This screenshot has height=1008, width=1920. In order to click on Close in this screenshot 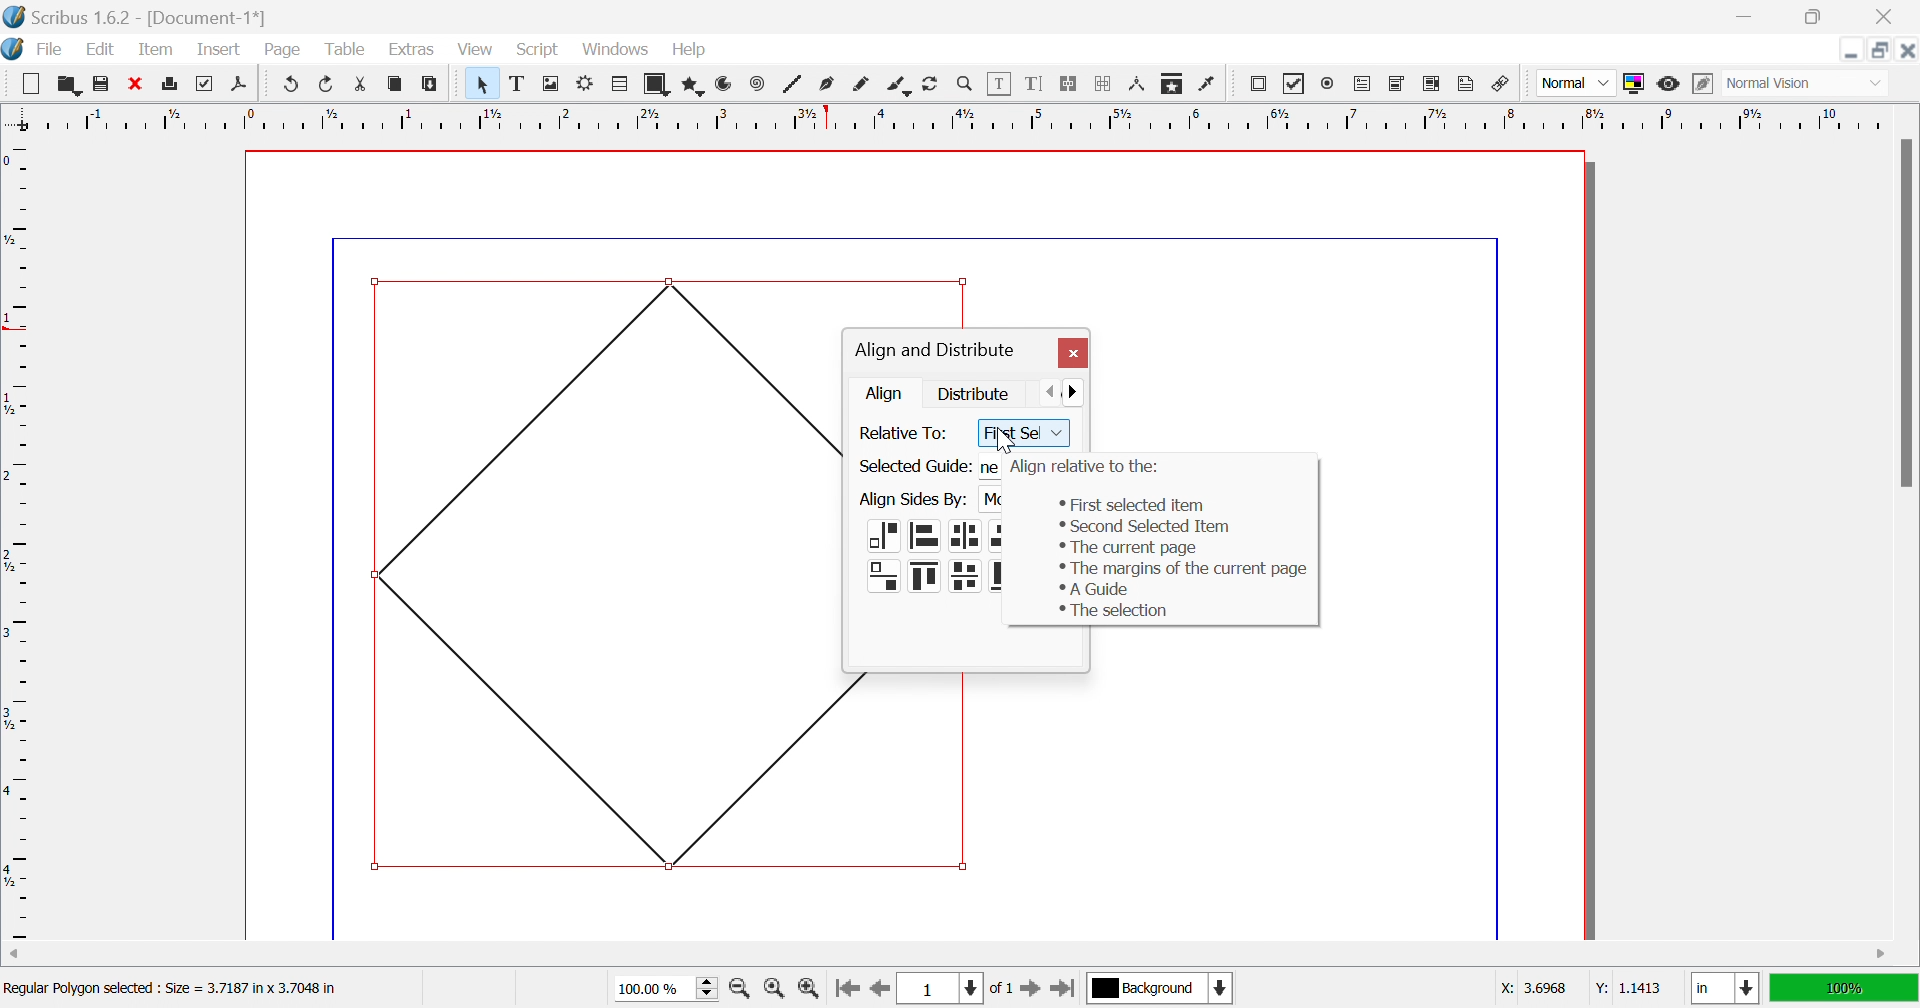, I will do `click(1072, 354)`.